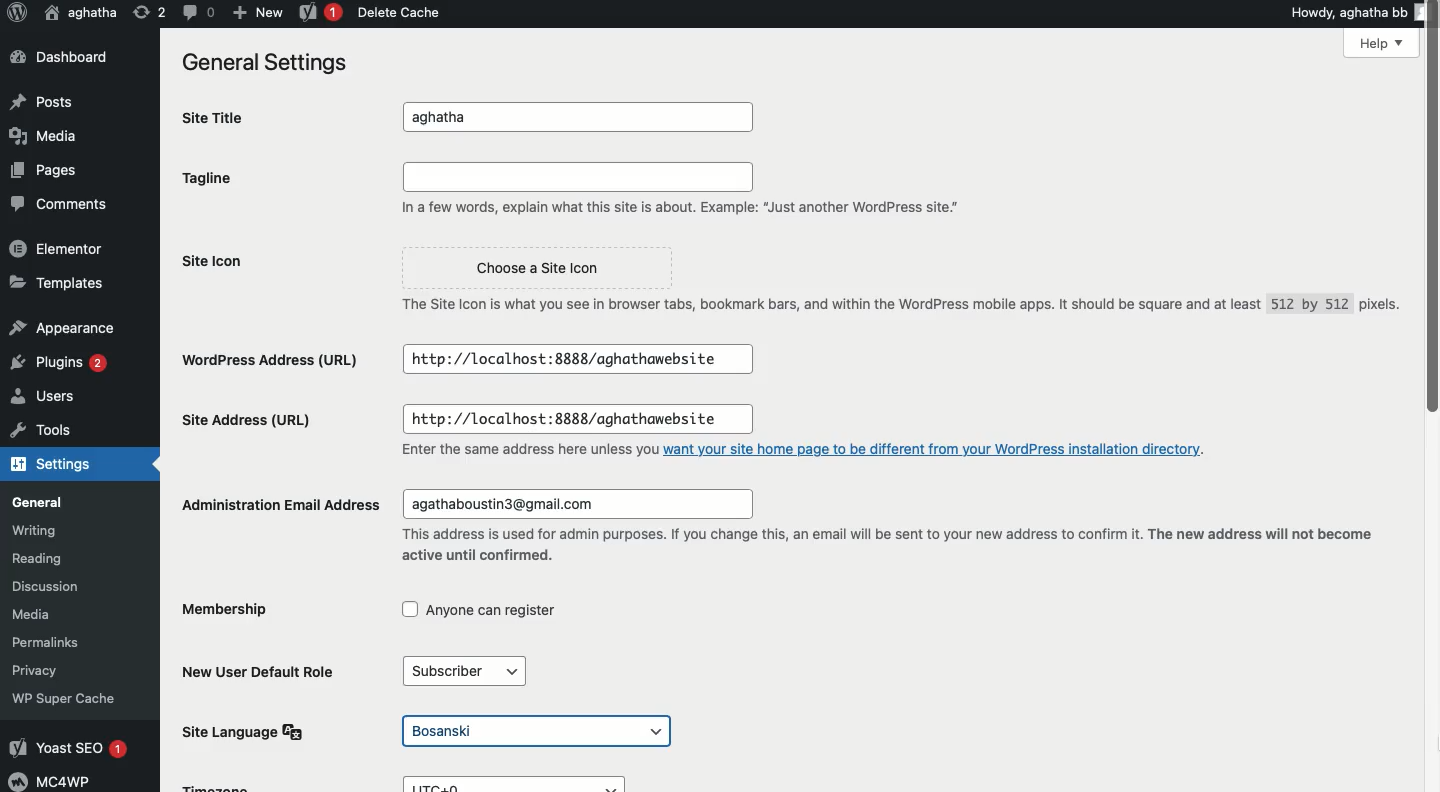 This screenshot has height=792, width=1440. Describe the element at coordinates (687, 191) in the screenshot. I see `In a few words, explain what this site is about. Example: “Just another WordPress site."` at that location.